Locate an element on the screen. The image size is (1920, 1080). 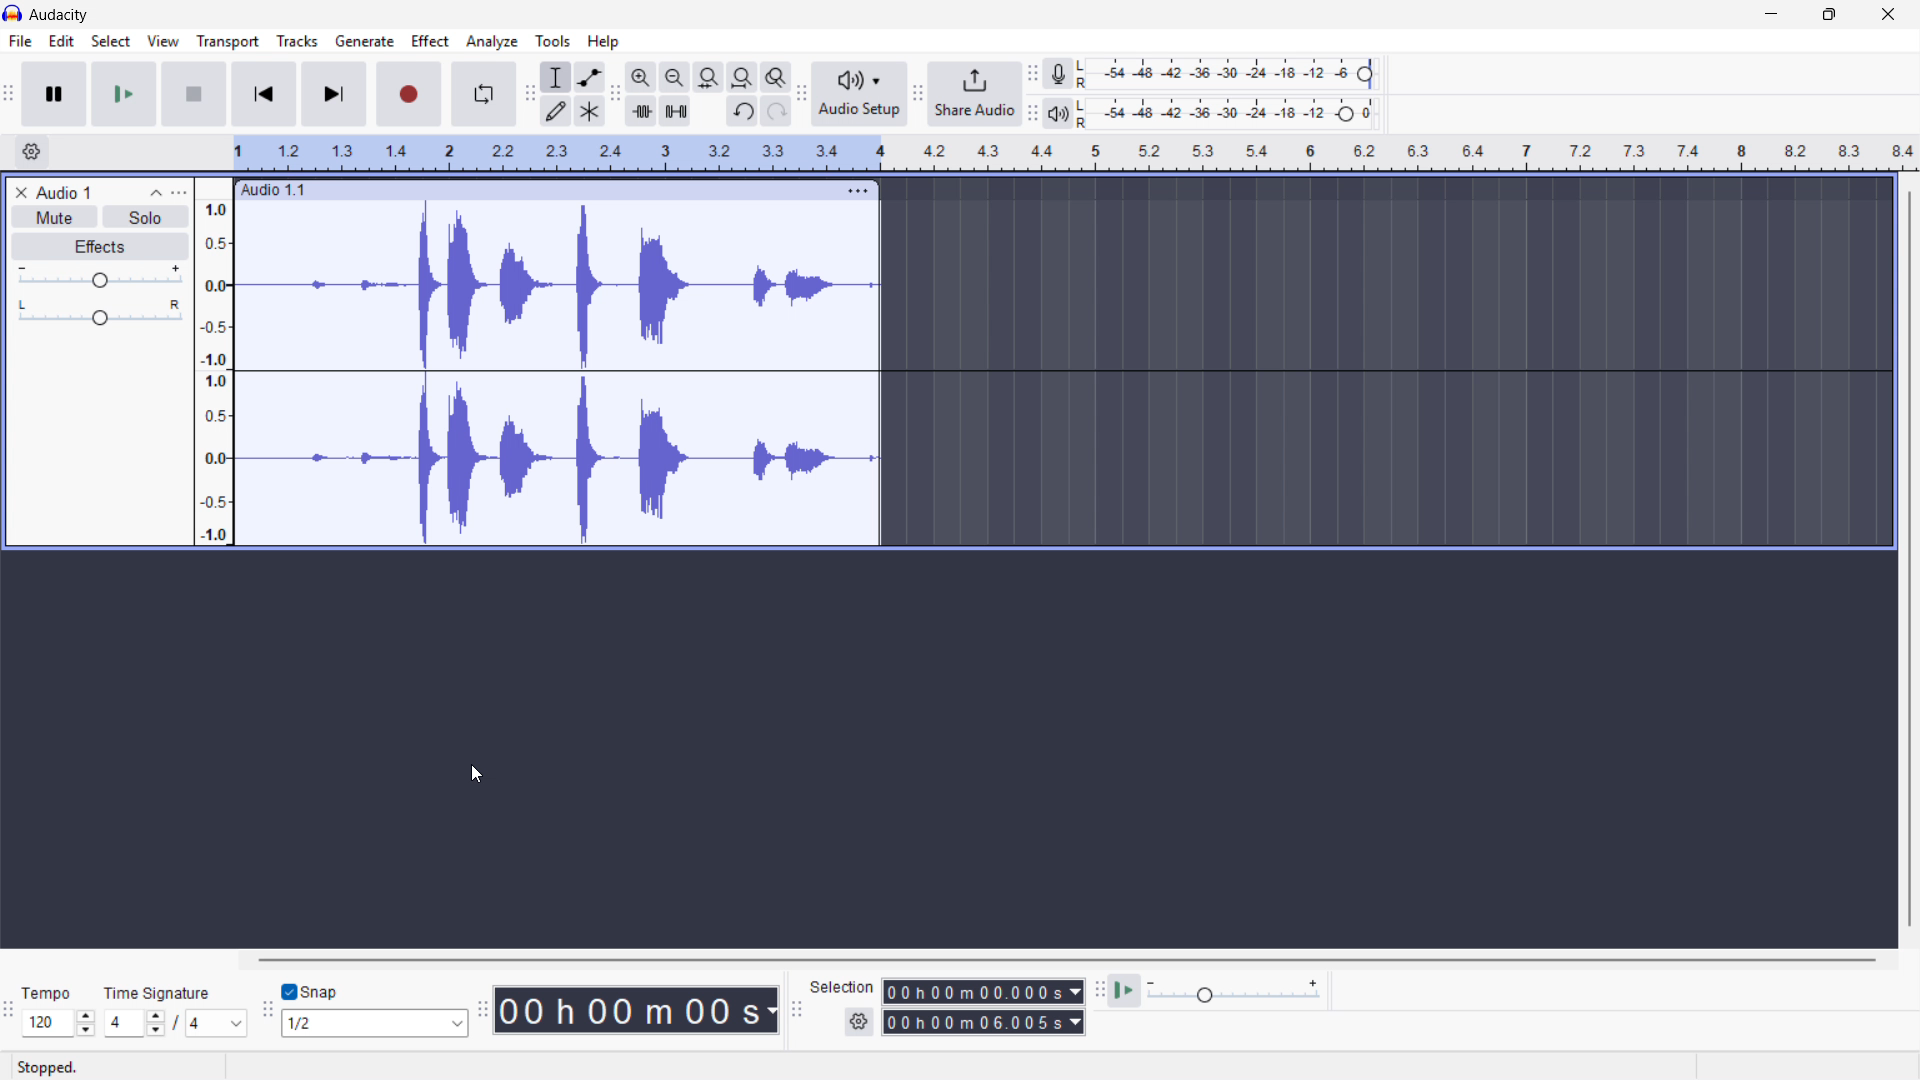
Tracks is located at coordinates (297, 40).